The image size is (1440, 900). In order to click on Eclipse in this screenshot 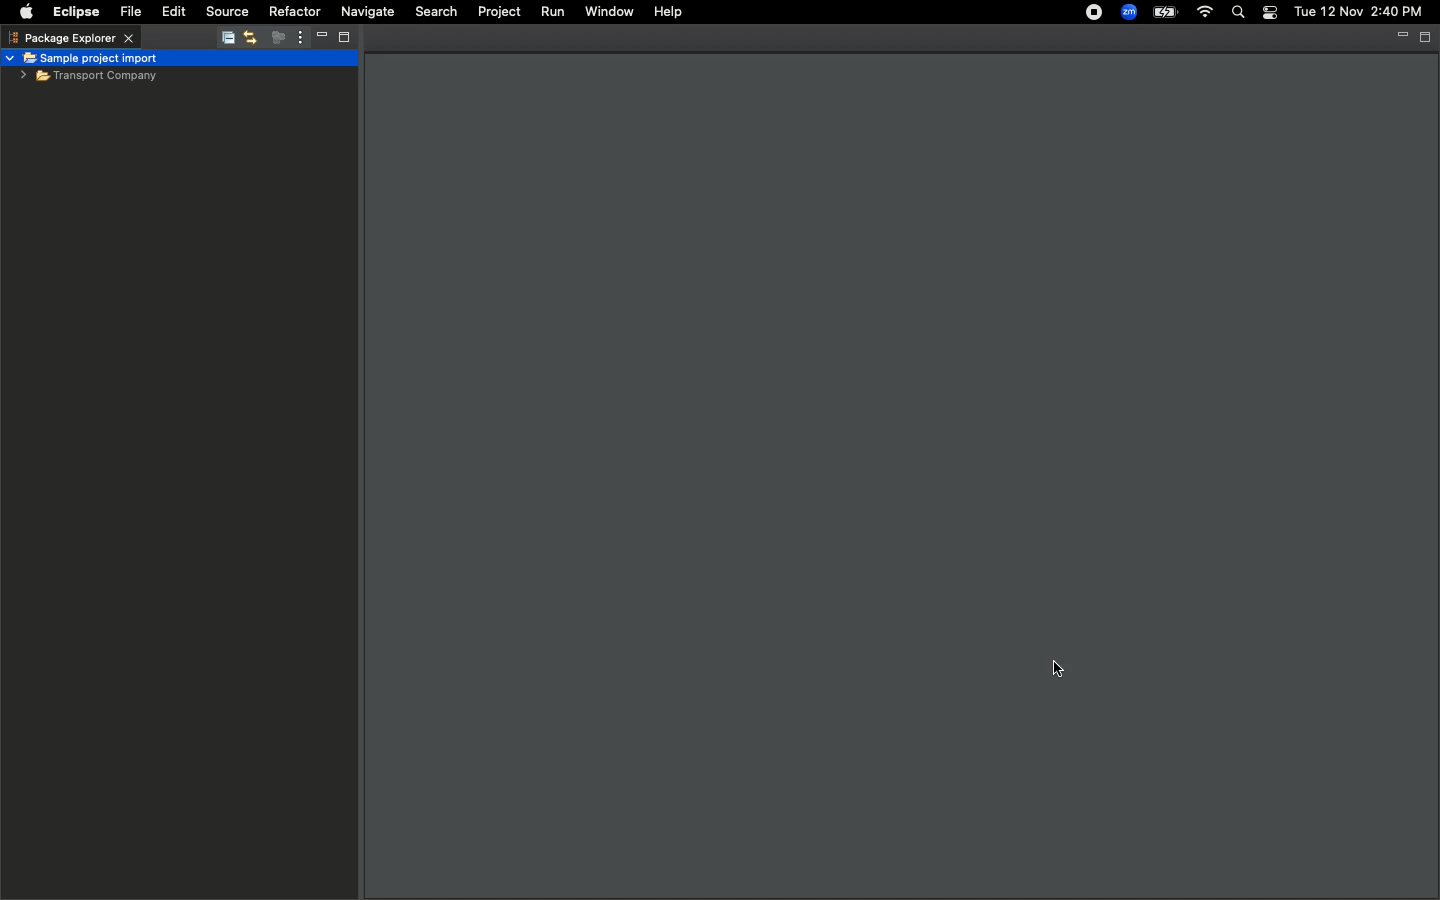, I will do `click(79, 12)`.